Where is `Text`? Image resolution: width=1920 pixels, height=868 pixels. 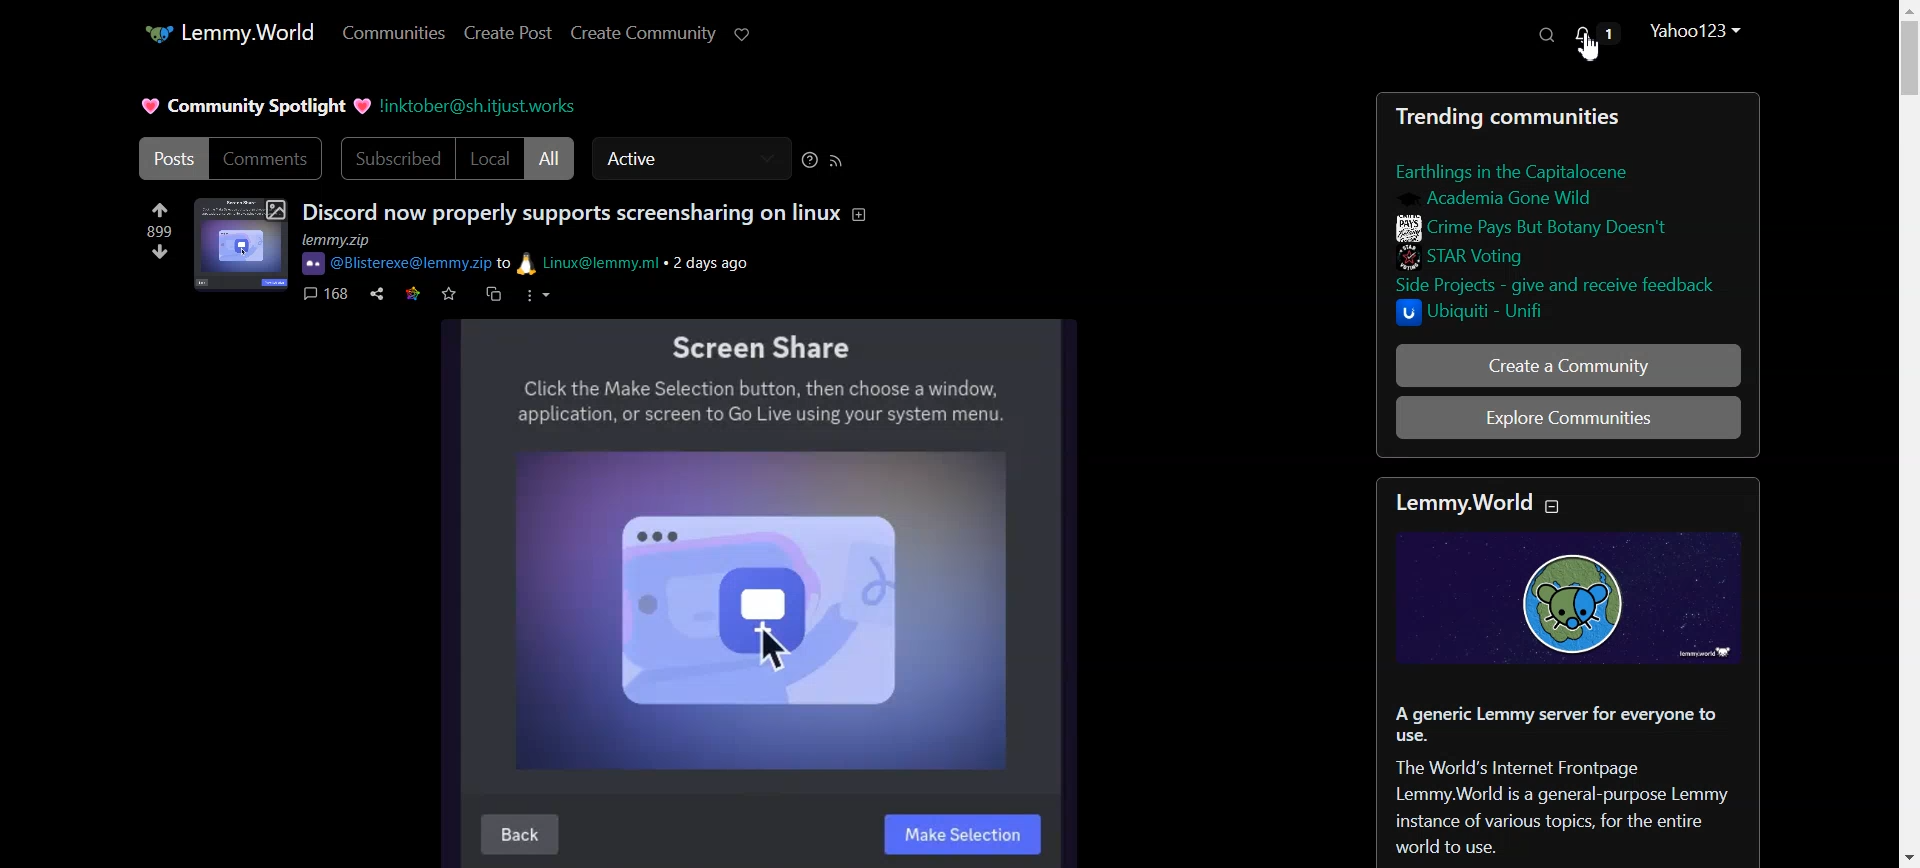 Text is located at coordinates (254, 107).